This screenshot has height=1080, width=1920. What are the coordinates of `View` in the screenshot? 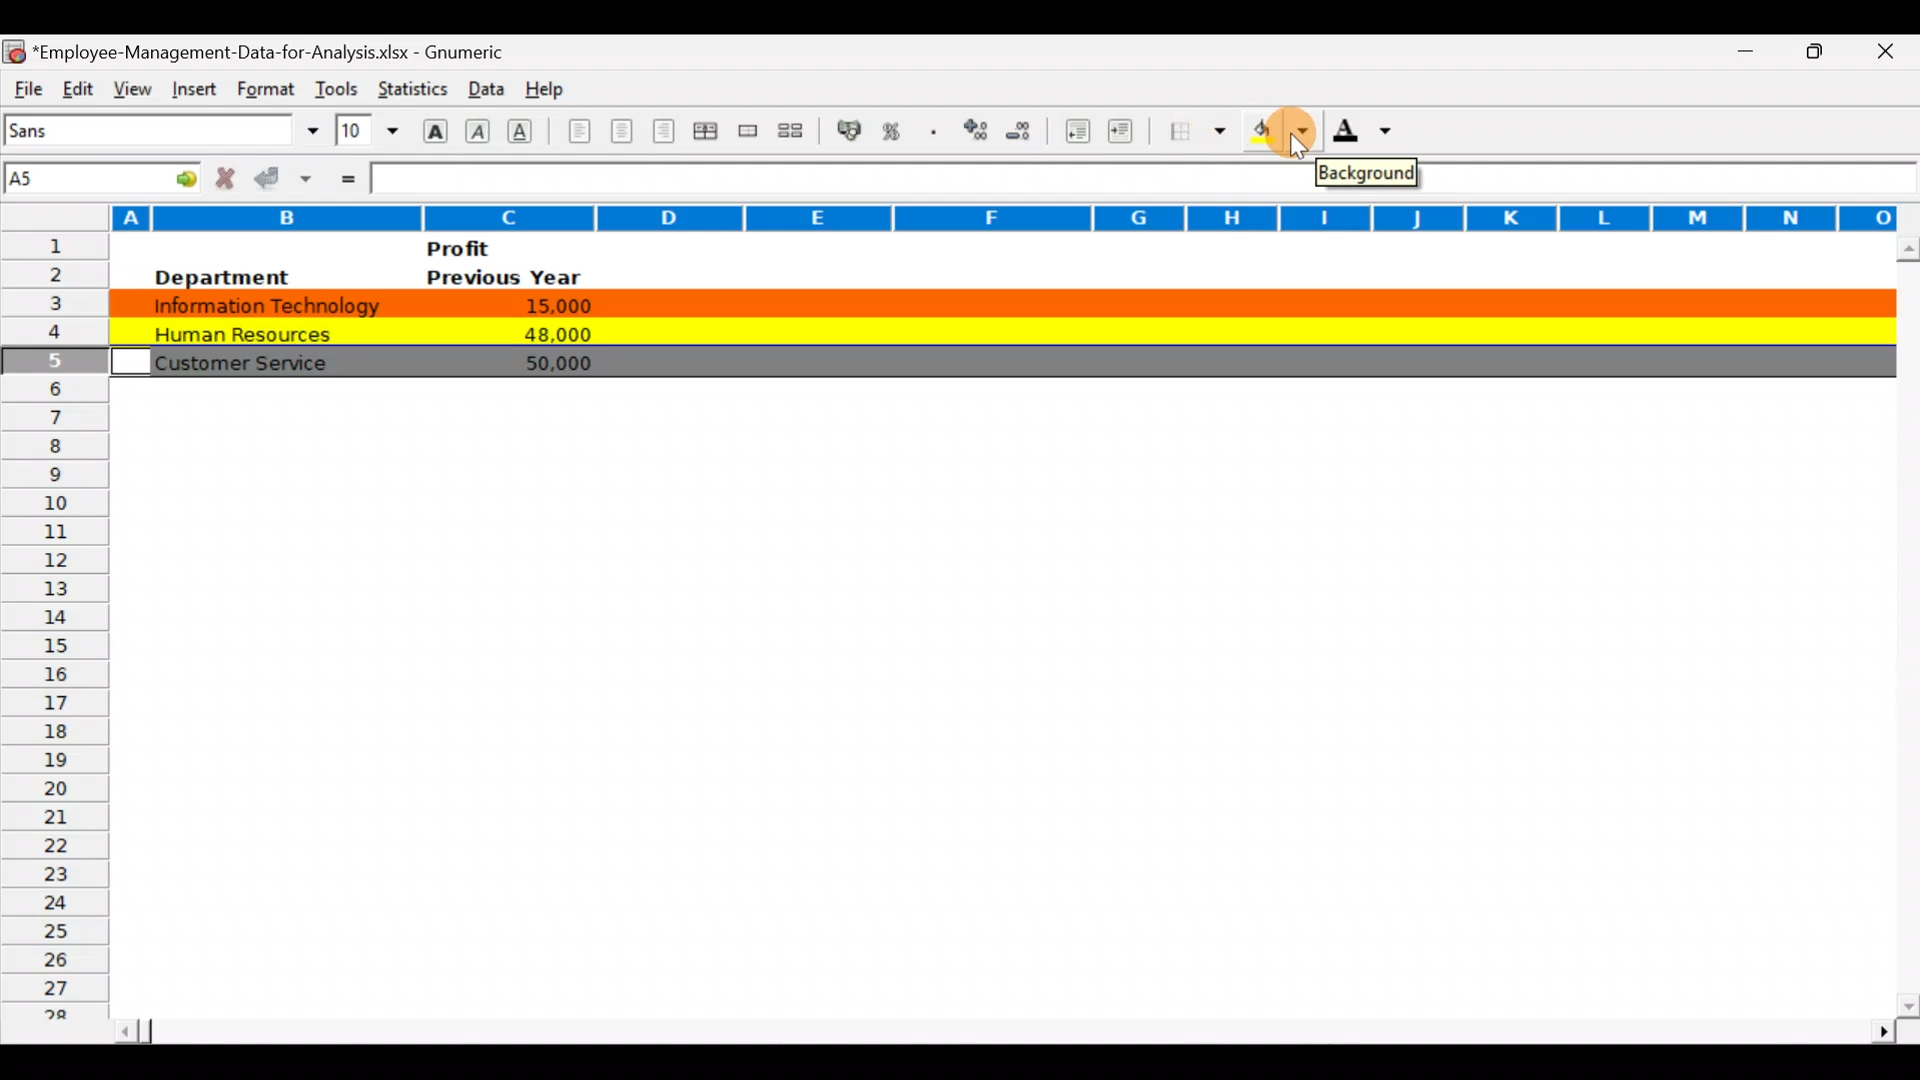 It's located at (128, 86).